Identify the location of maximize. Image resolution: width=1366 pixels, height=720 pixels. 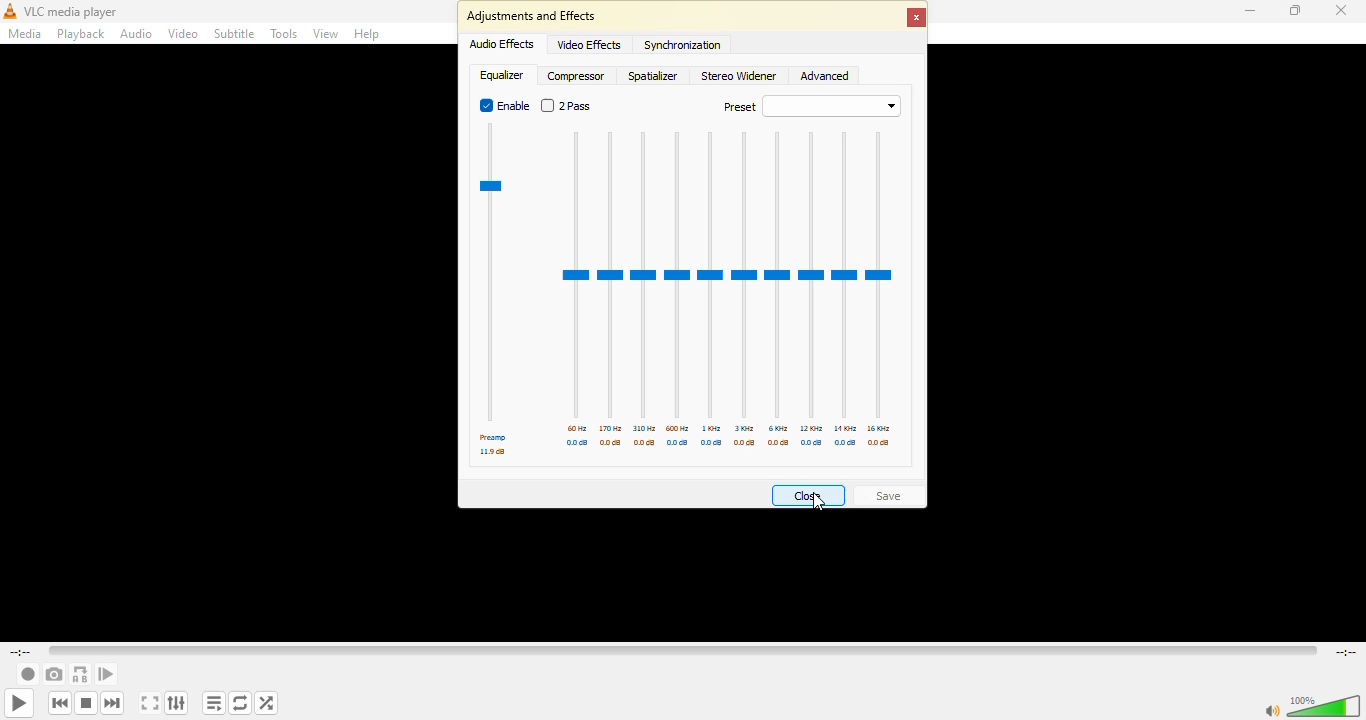
(1293, 9).